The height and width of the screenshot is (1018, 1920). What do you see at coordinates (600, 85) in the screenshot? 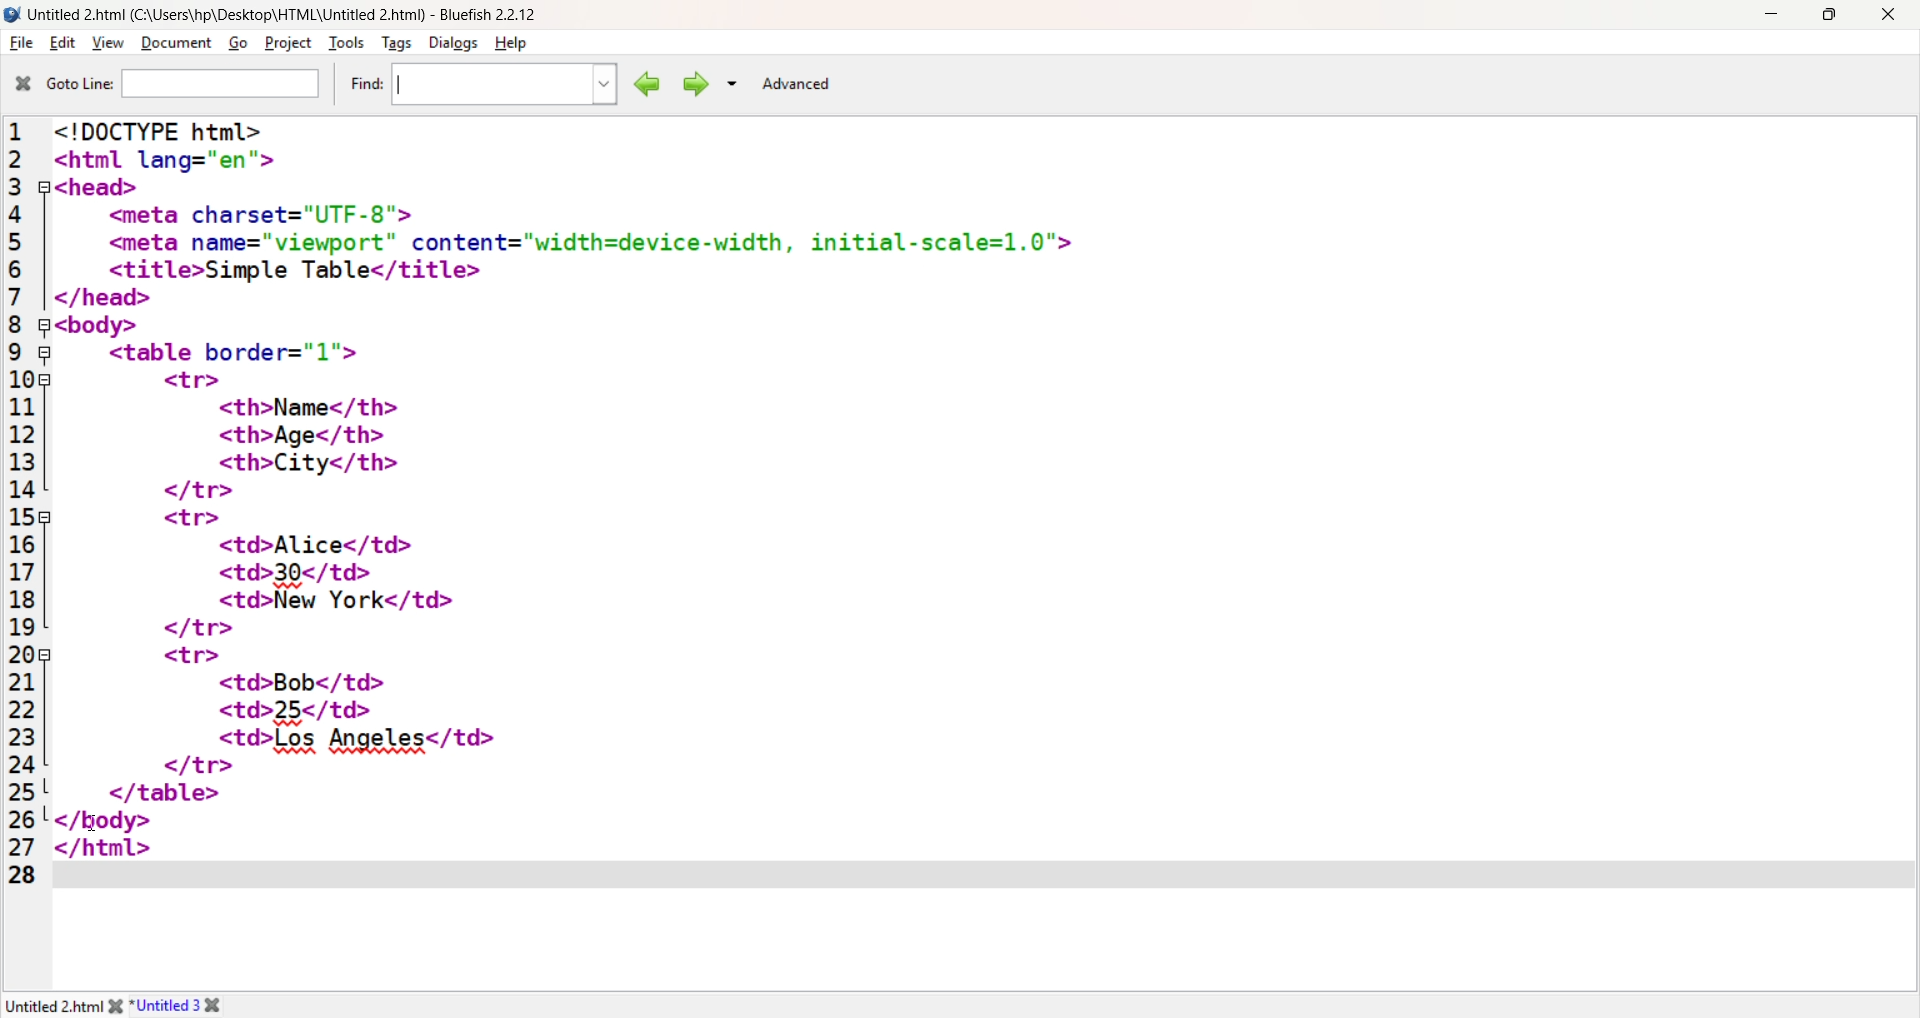
I see `Find Drop Down` at bounding box center [600, 85].